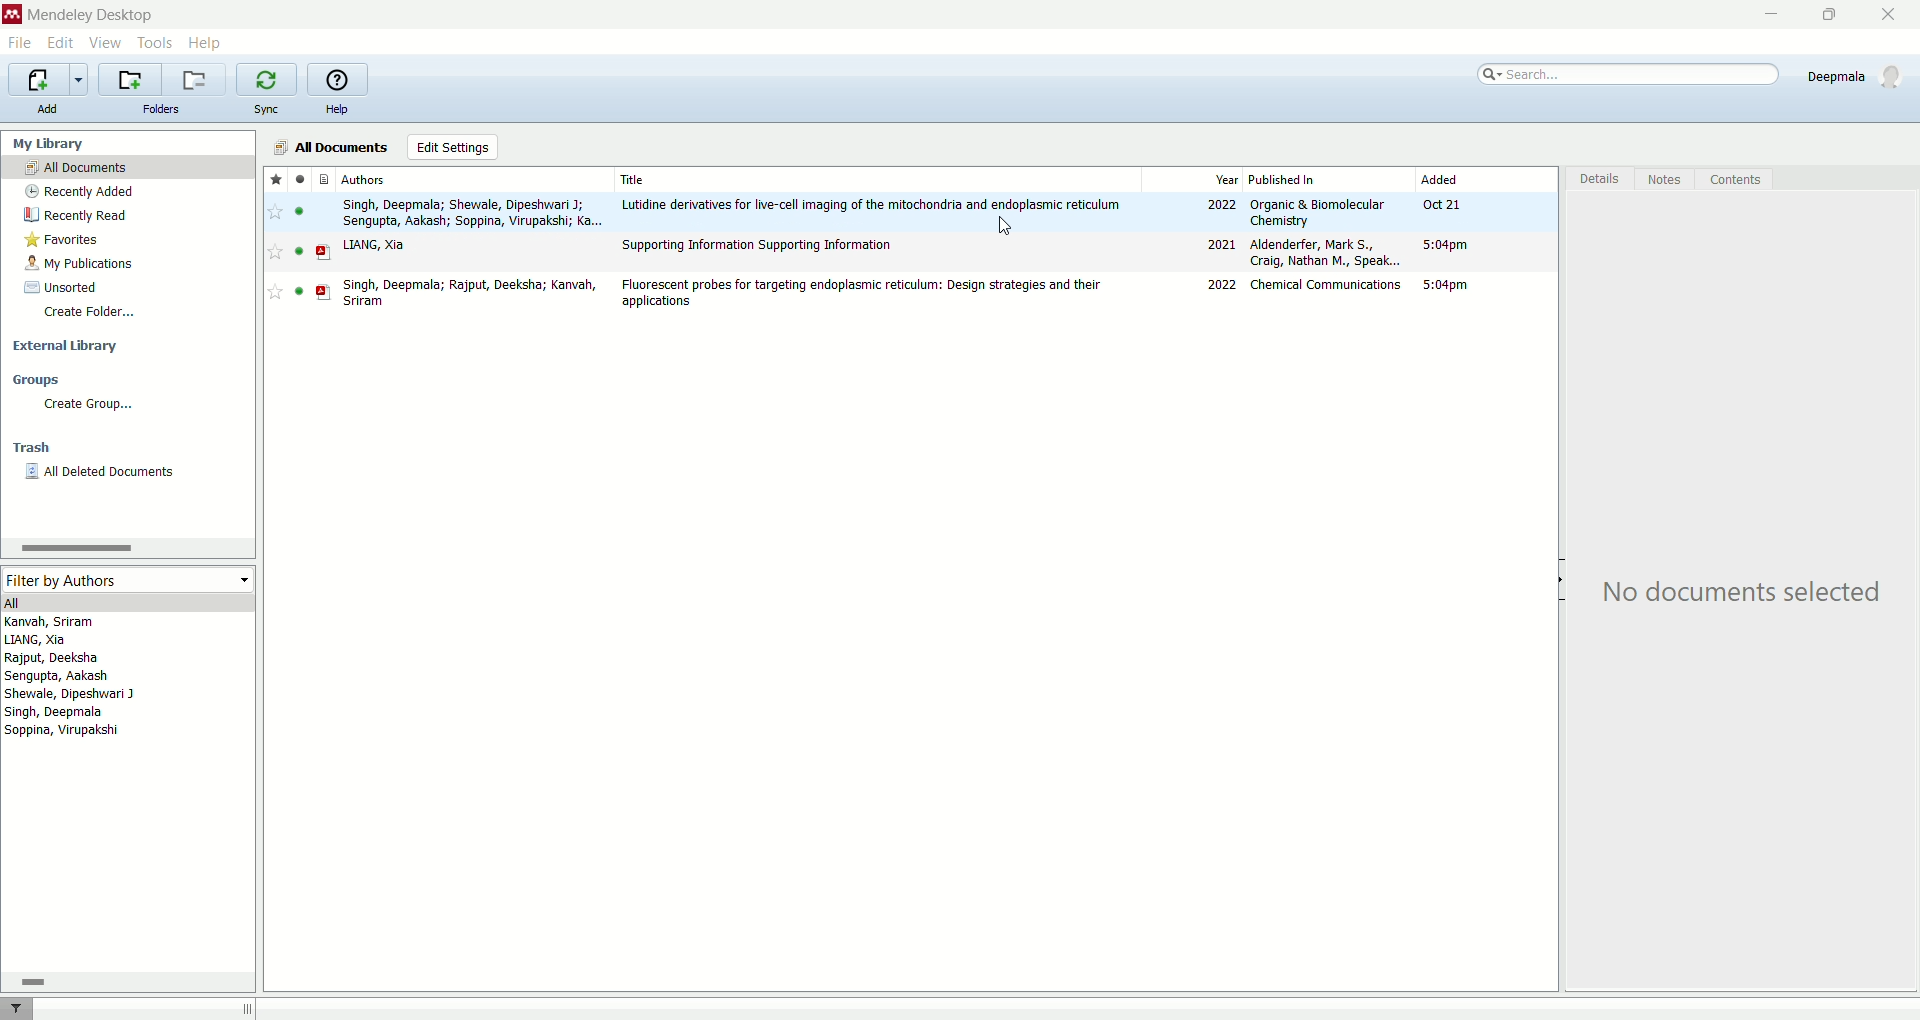  Describe the element at coordinates (275, 291) in the screenshot. I see `favorite` at that location.